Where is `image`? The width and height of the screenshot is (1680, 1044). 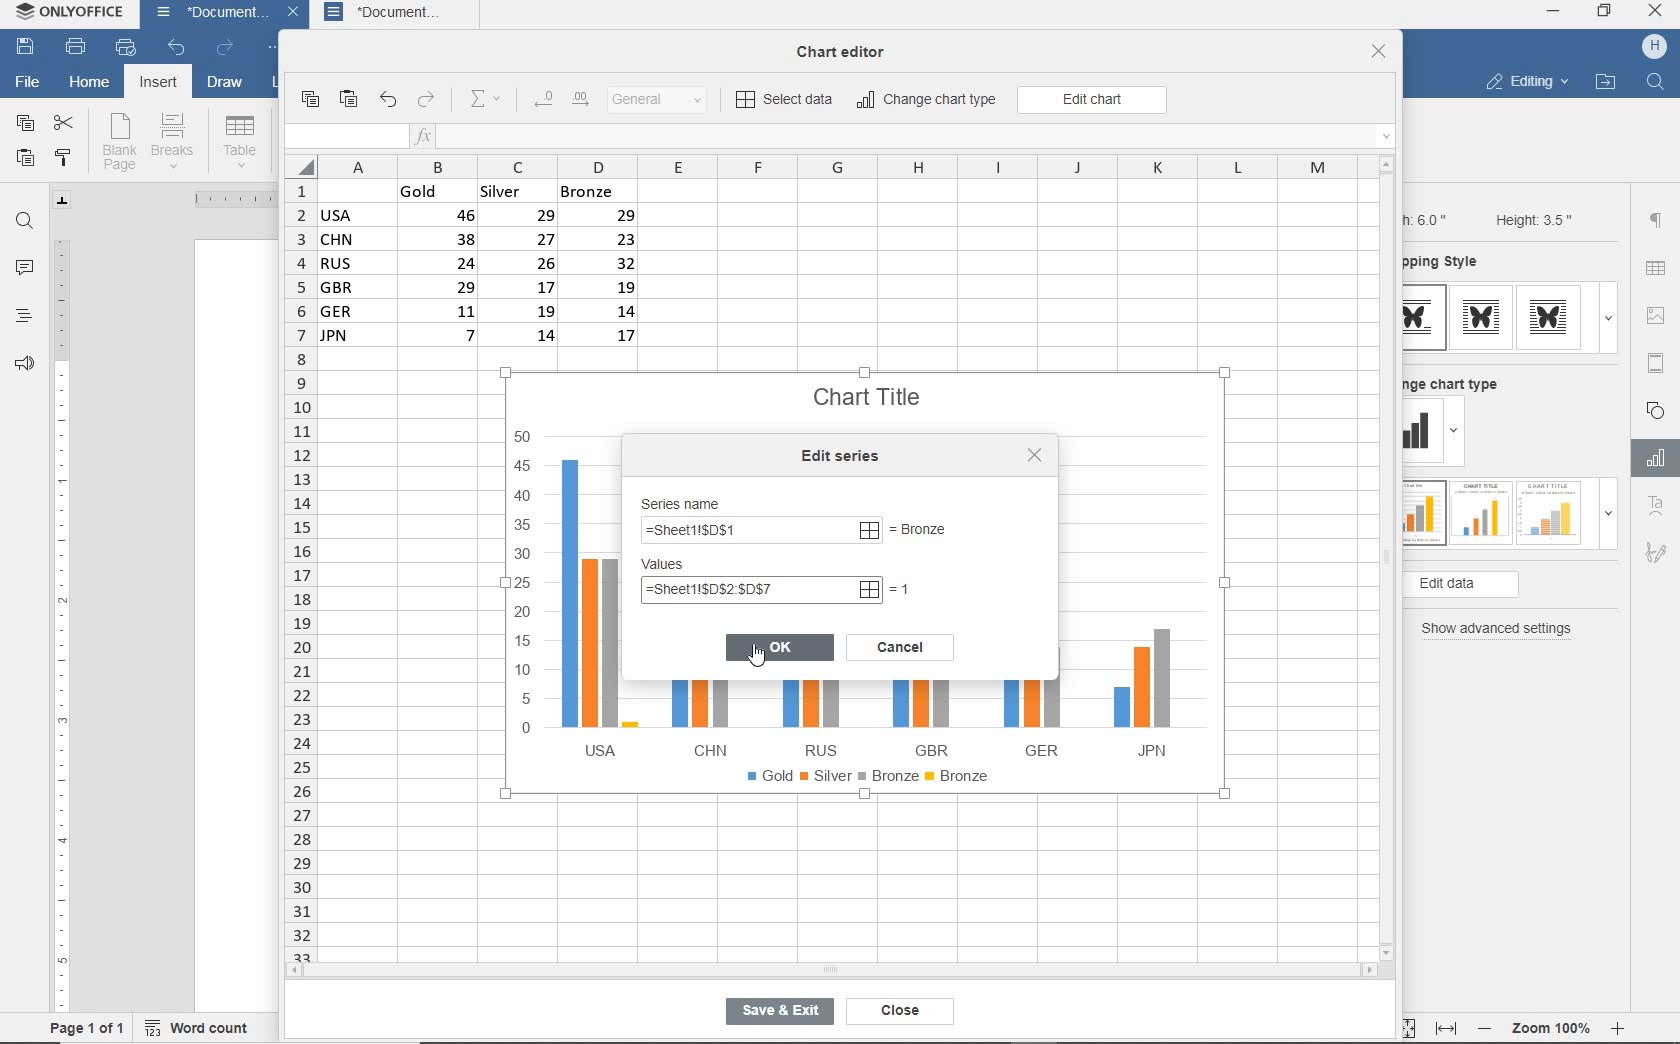
image is located at coordinates (1659, 315).